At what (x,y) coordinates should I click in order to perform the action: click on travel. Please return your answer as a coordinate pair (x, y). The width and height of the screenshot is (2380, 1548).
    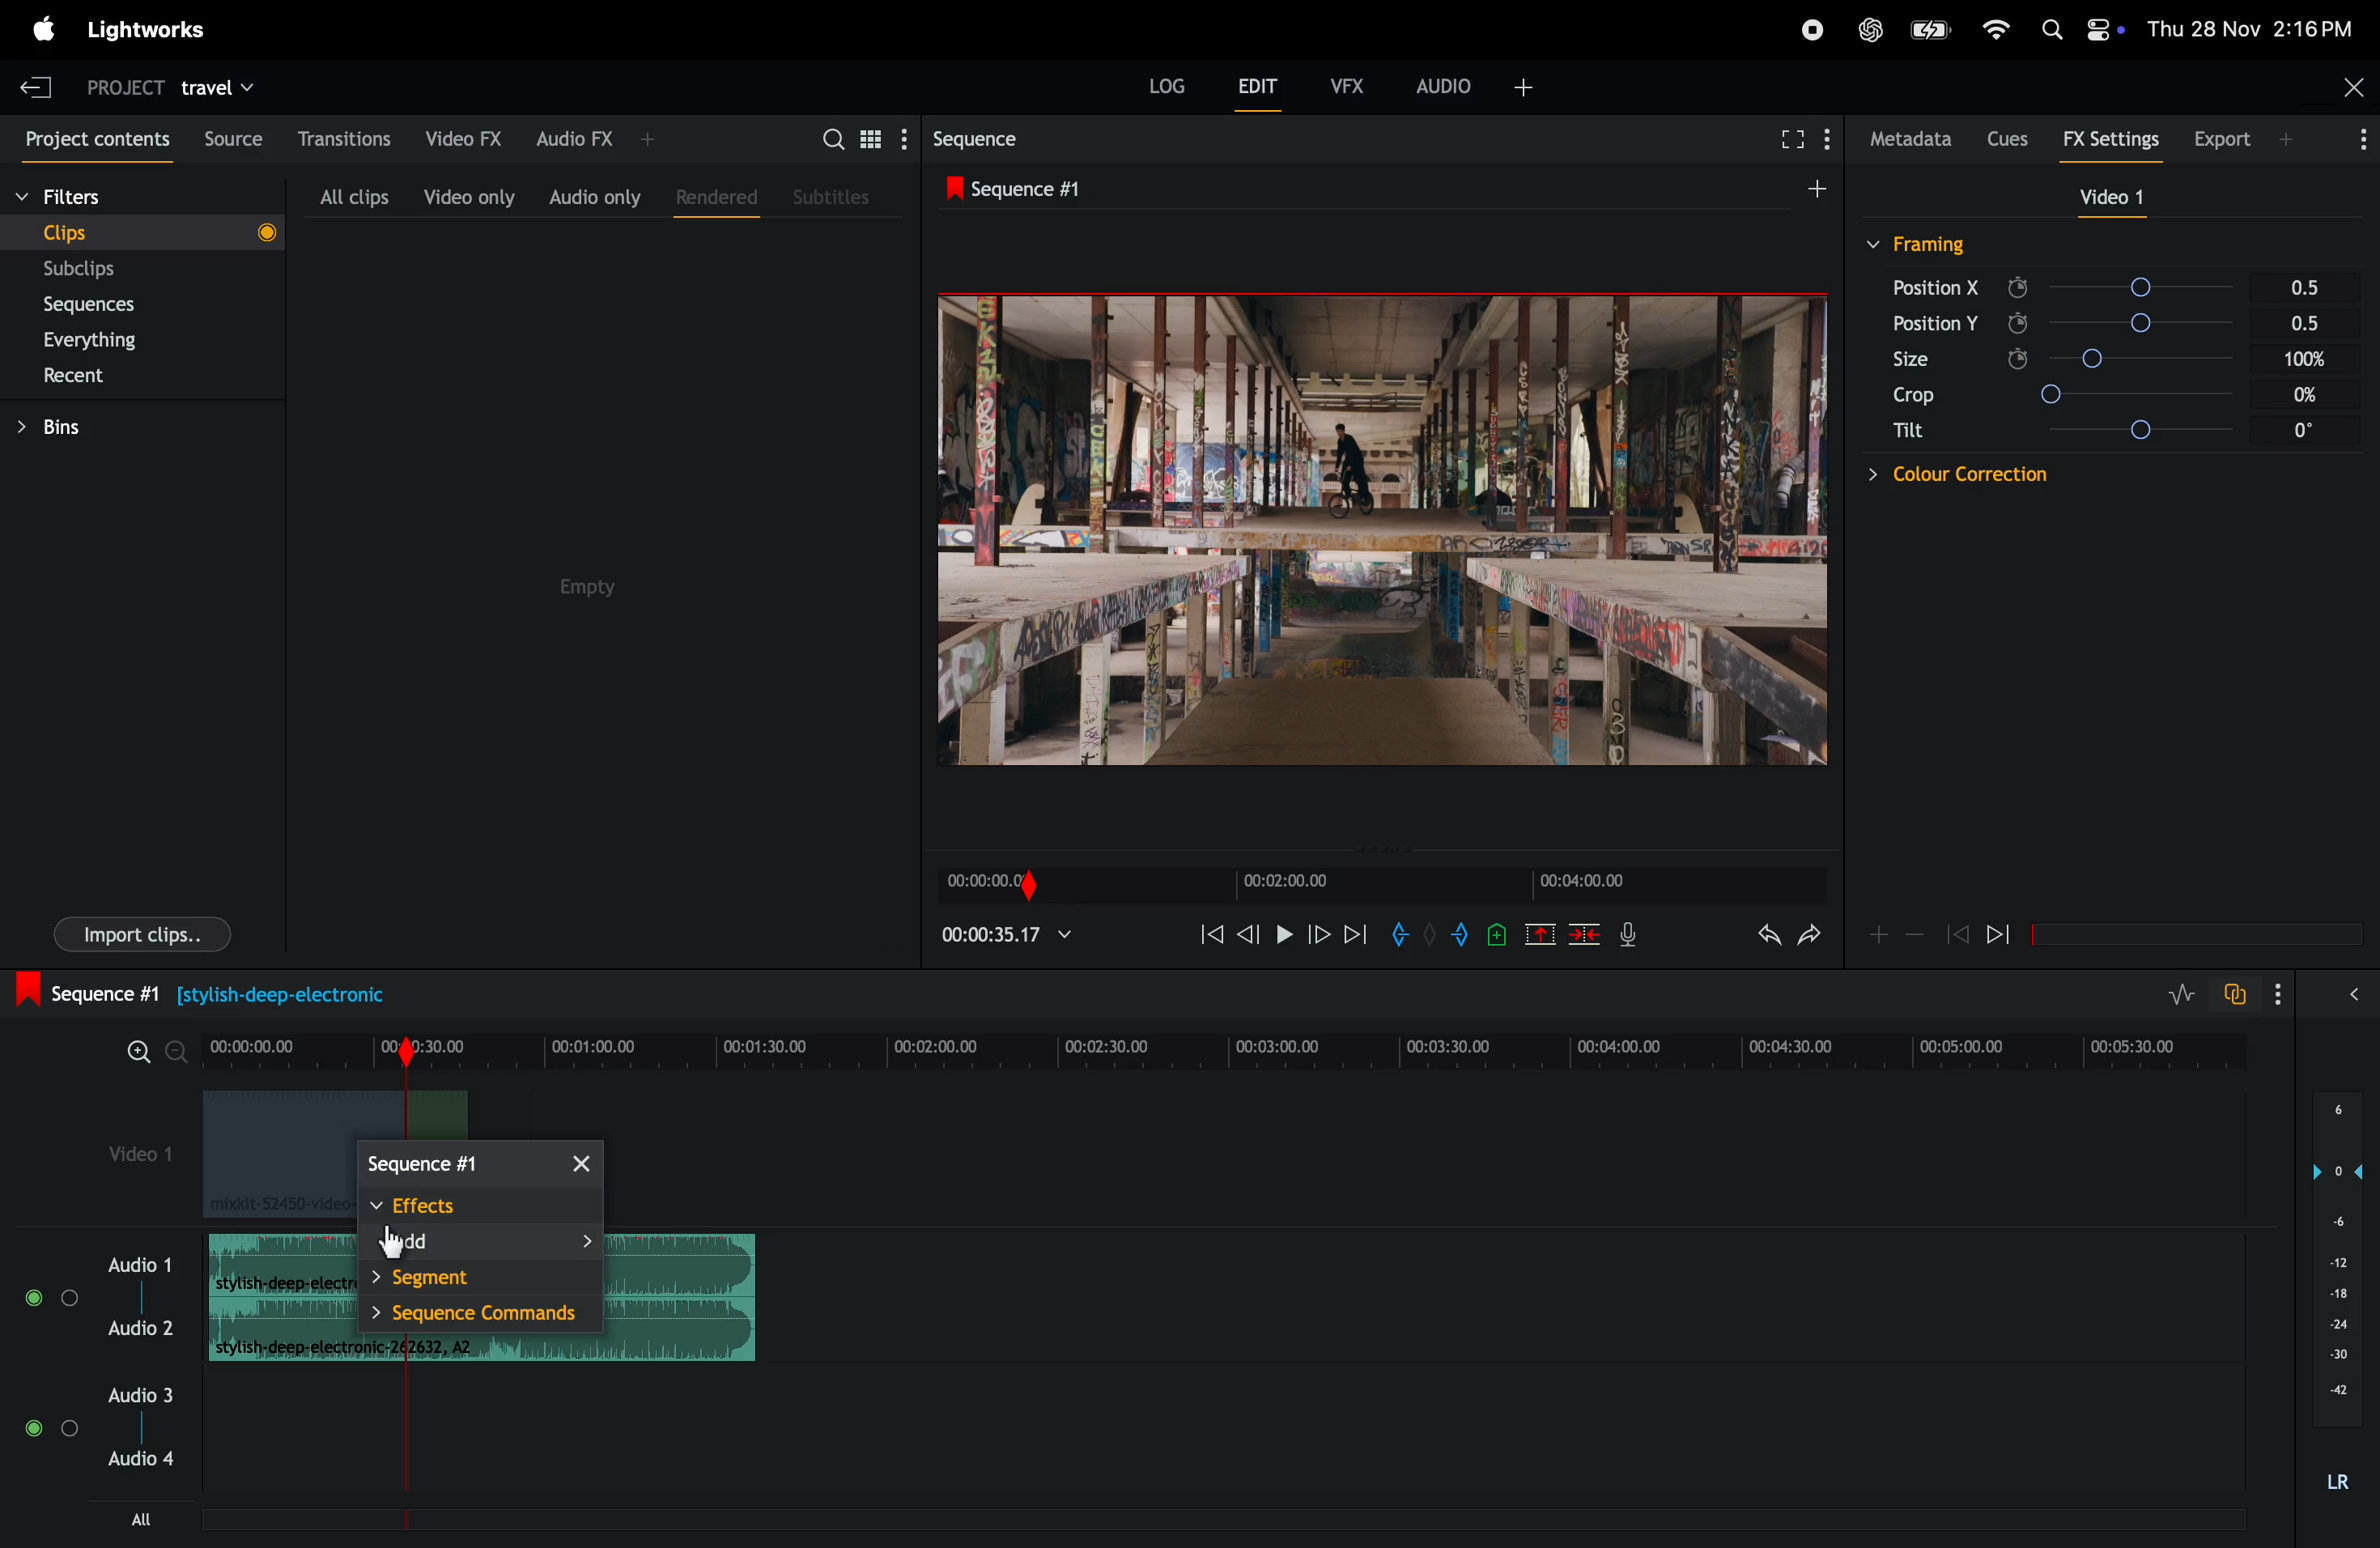
    Looking at the image, I should click on (218, 86).